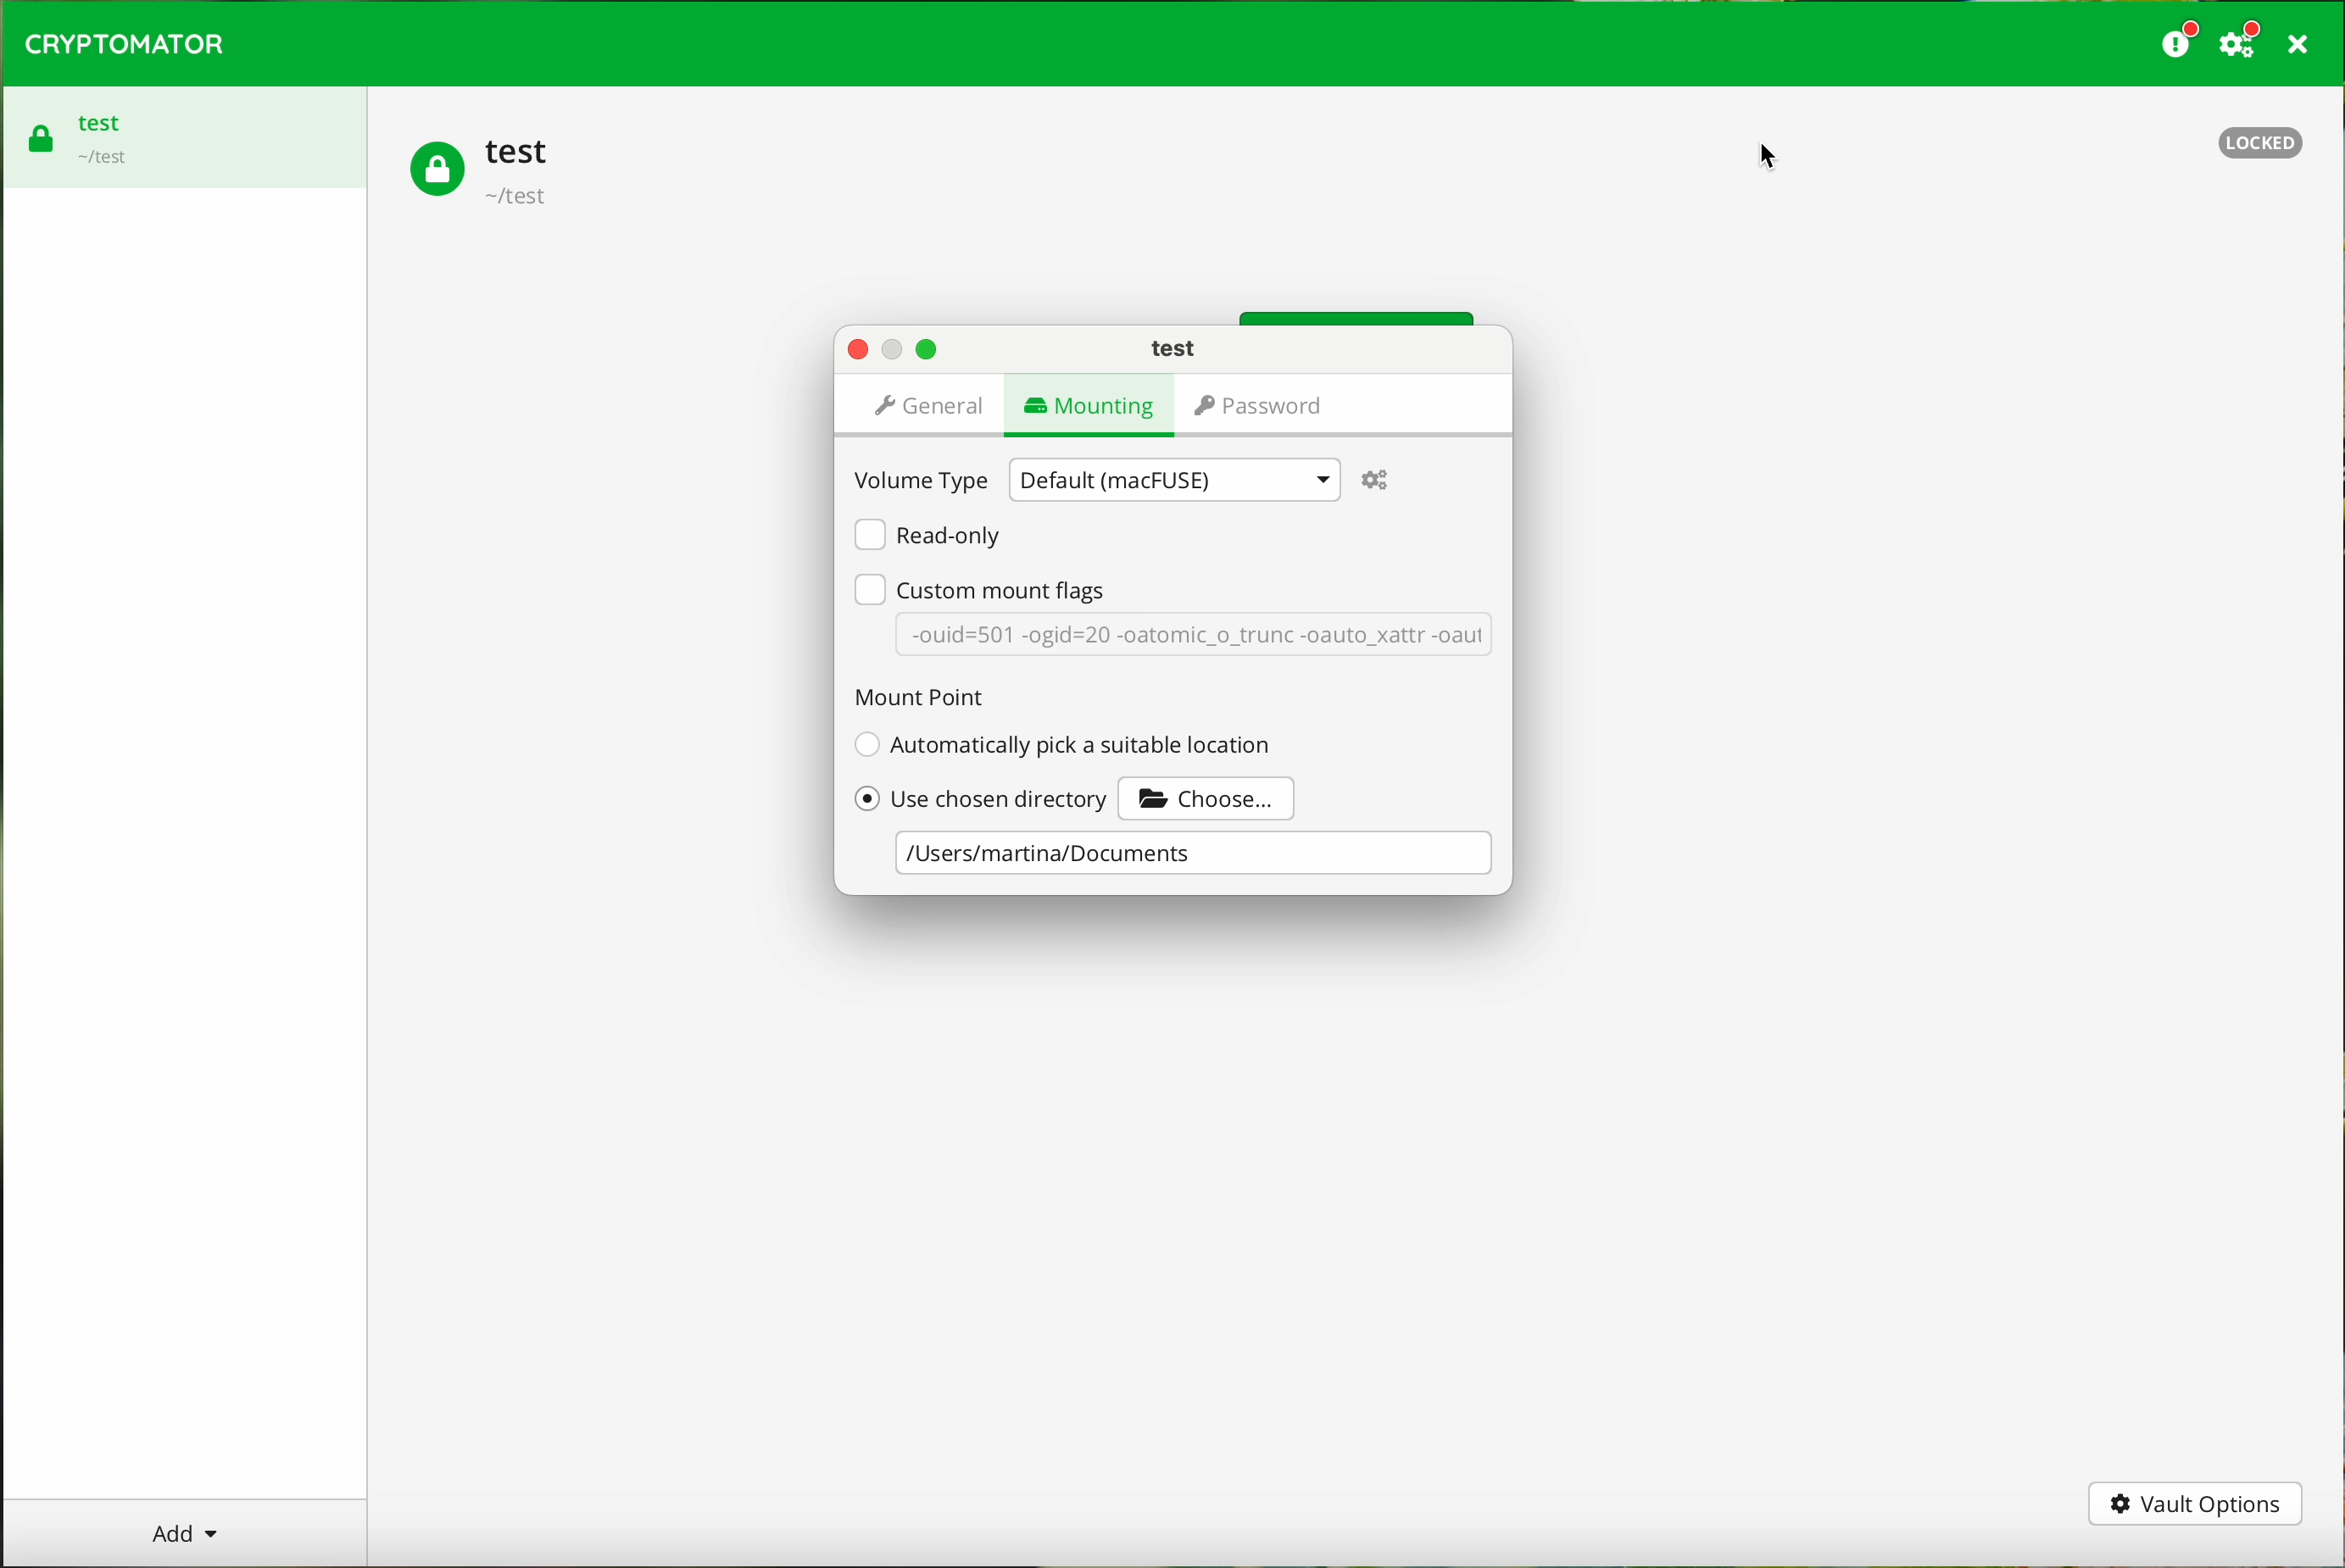 The height and width of the screenshot is (1568, 2345). What do you see at coordinates (926, 535) in the screenshot?
I see `read-only` at bounding box center [926, 535].